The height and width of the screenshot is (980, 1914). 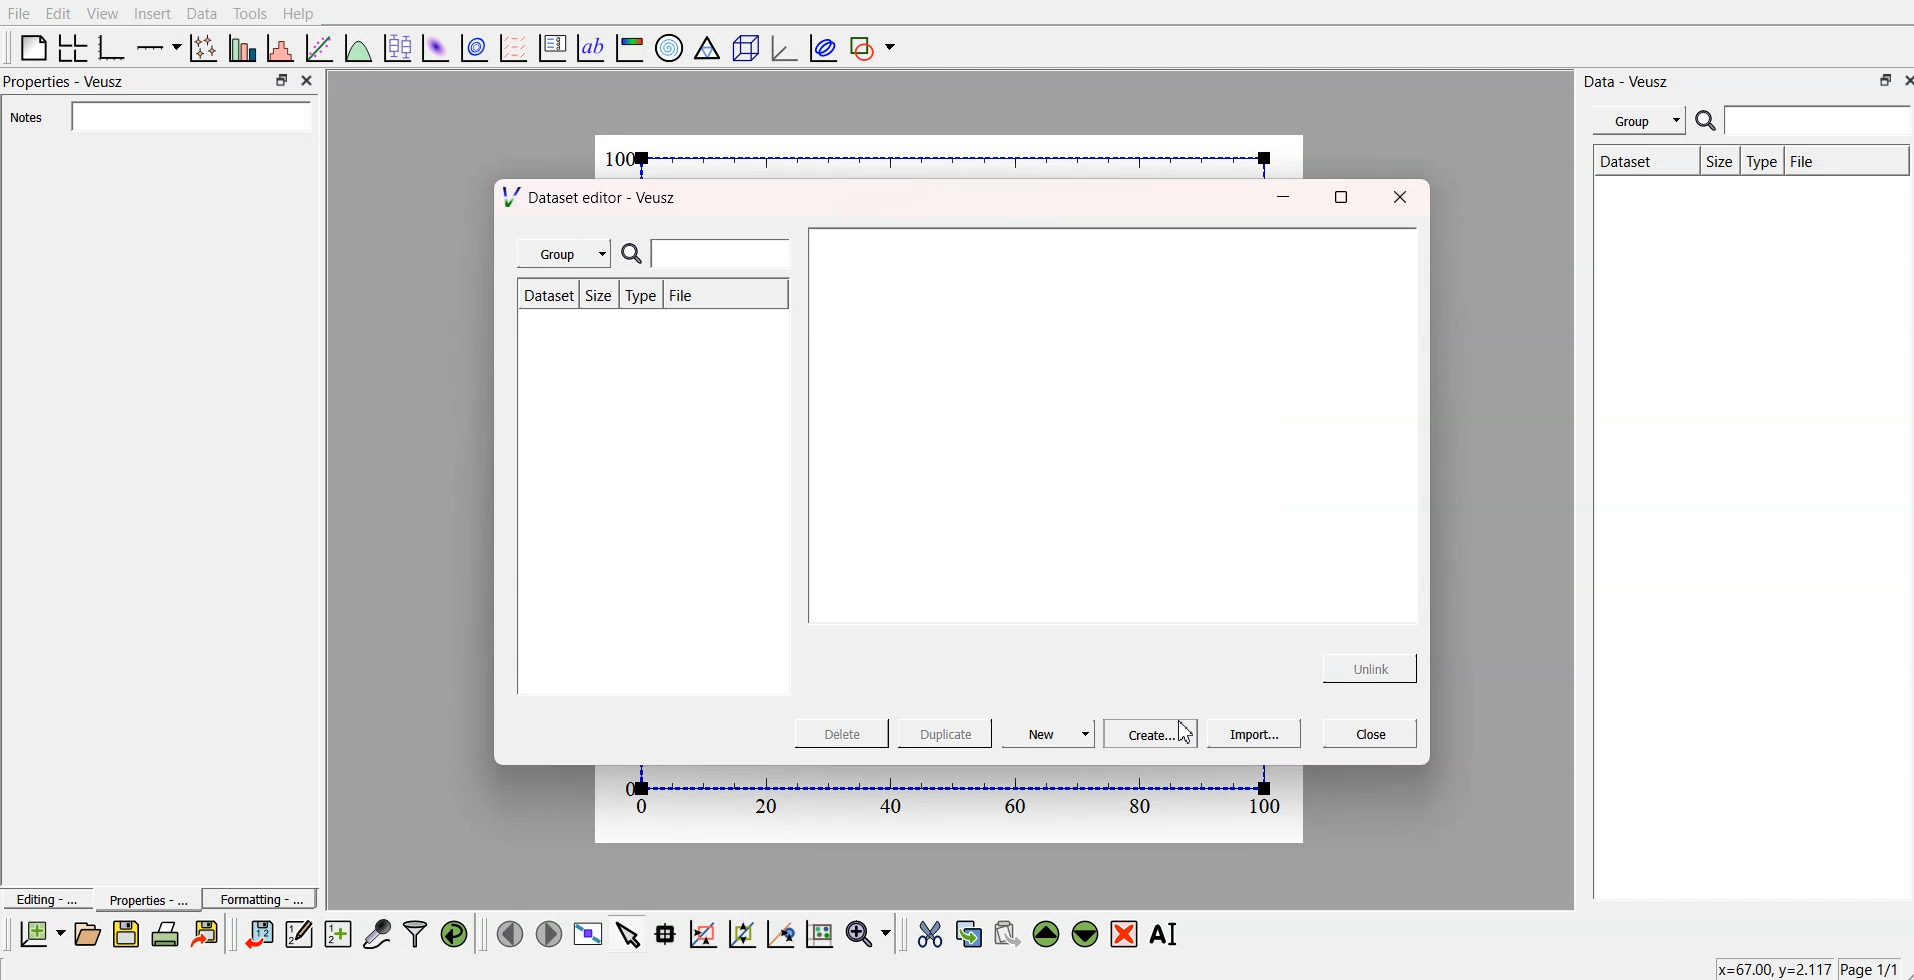 What do you see at coordinates (1048, 932) in the screenshot?
I see `move up` at bounding box center [1048, 932].